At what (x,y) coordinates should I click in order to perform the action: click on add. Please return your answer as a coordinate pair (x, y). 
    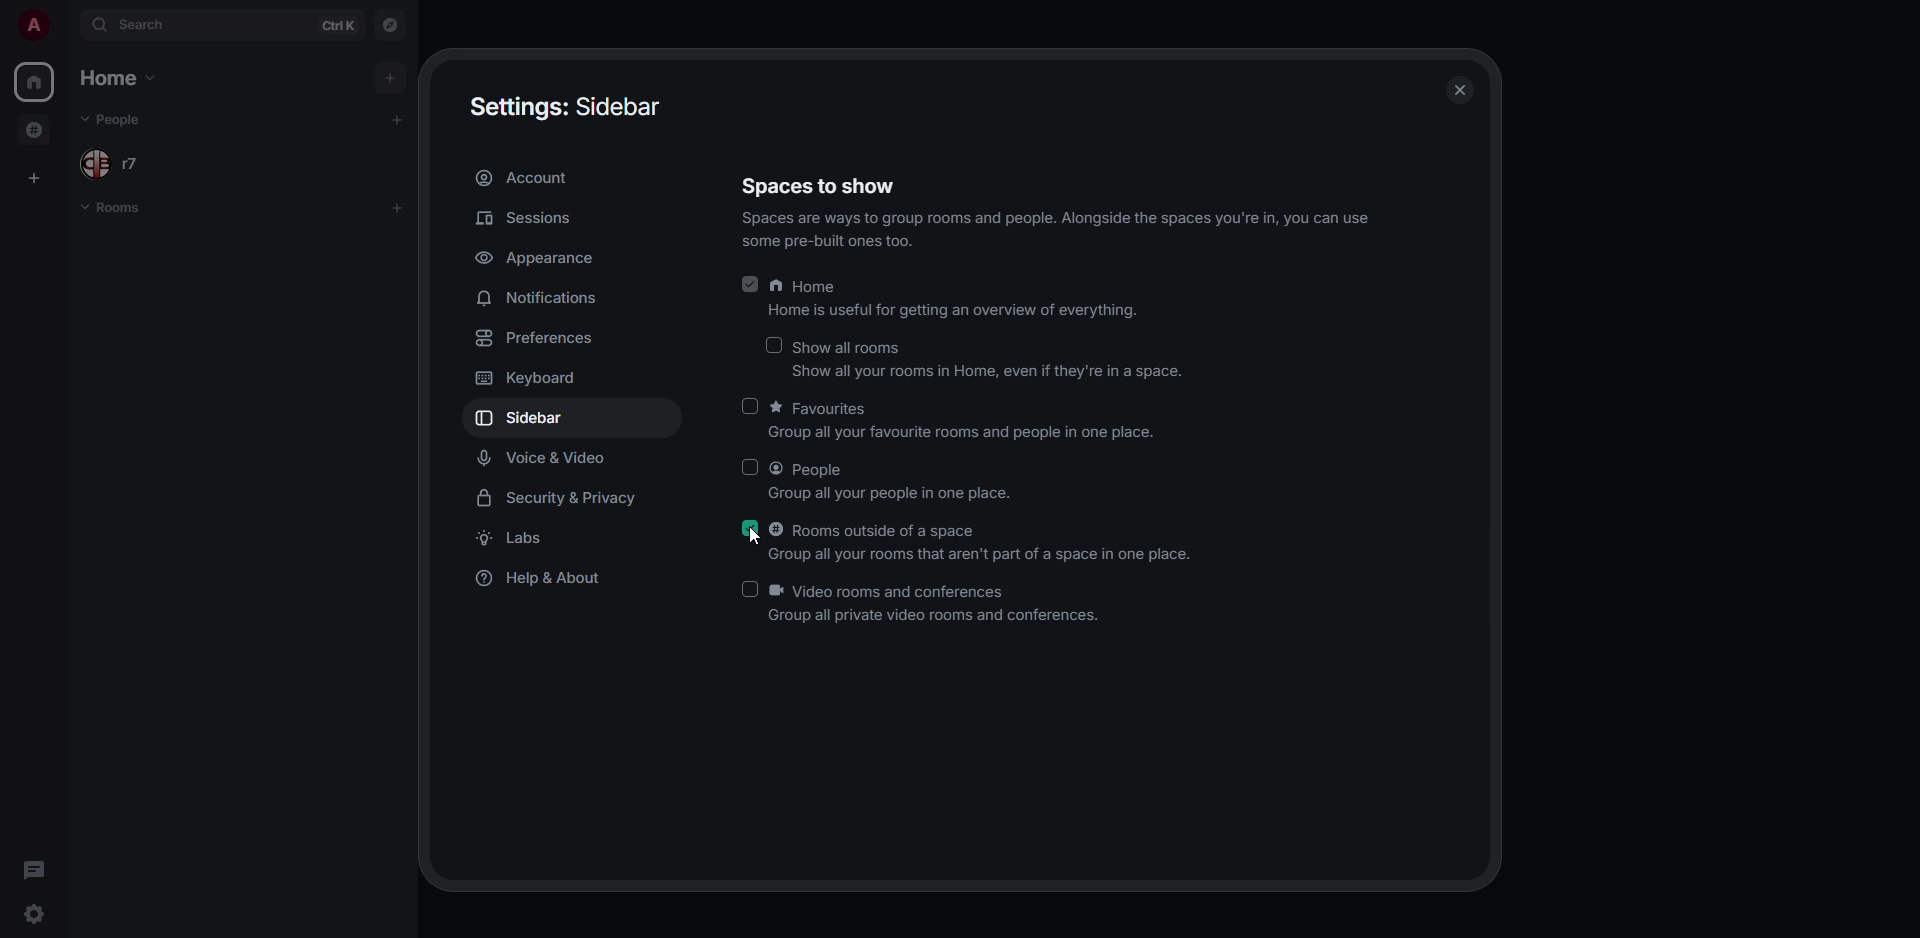
    Looking at the image, I should click on (390, 76).